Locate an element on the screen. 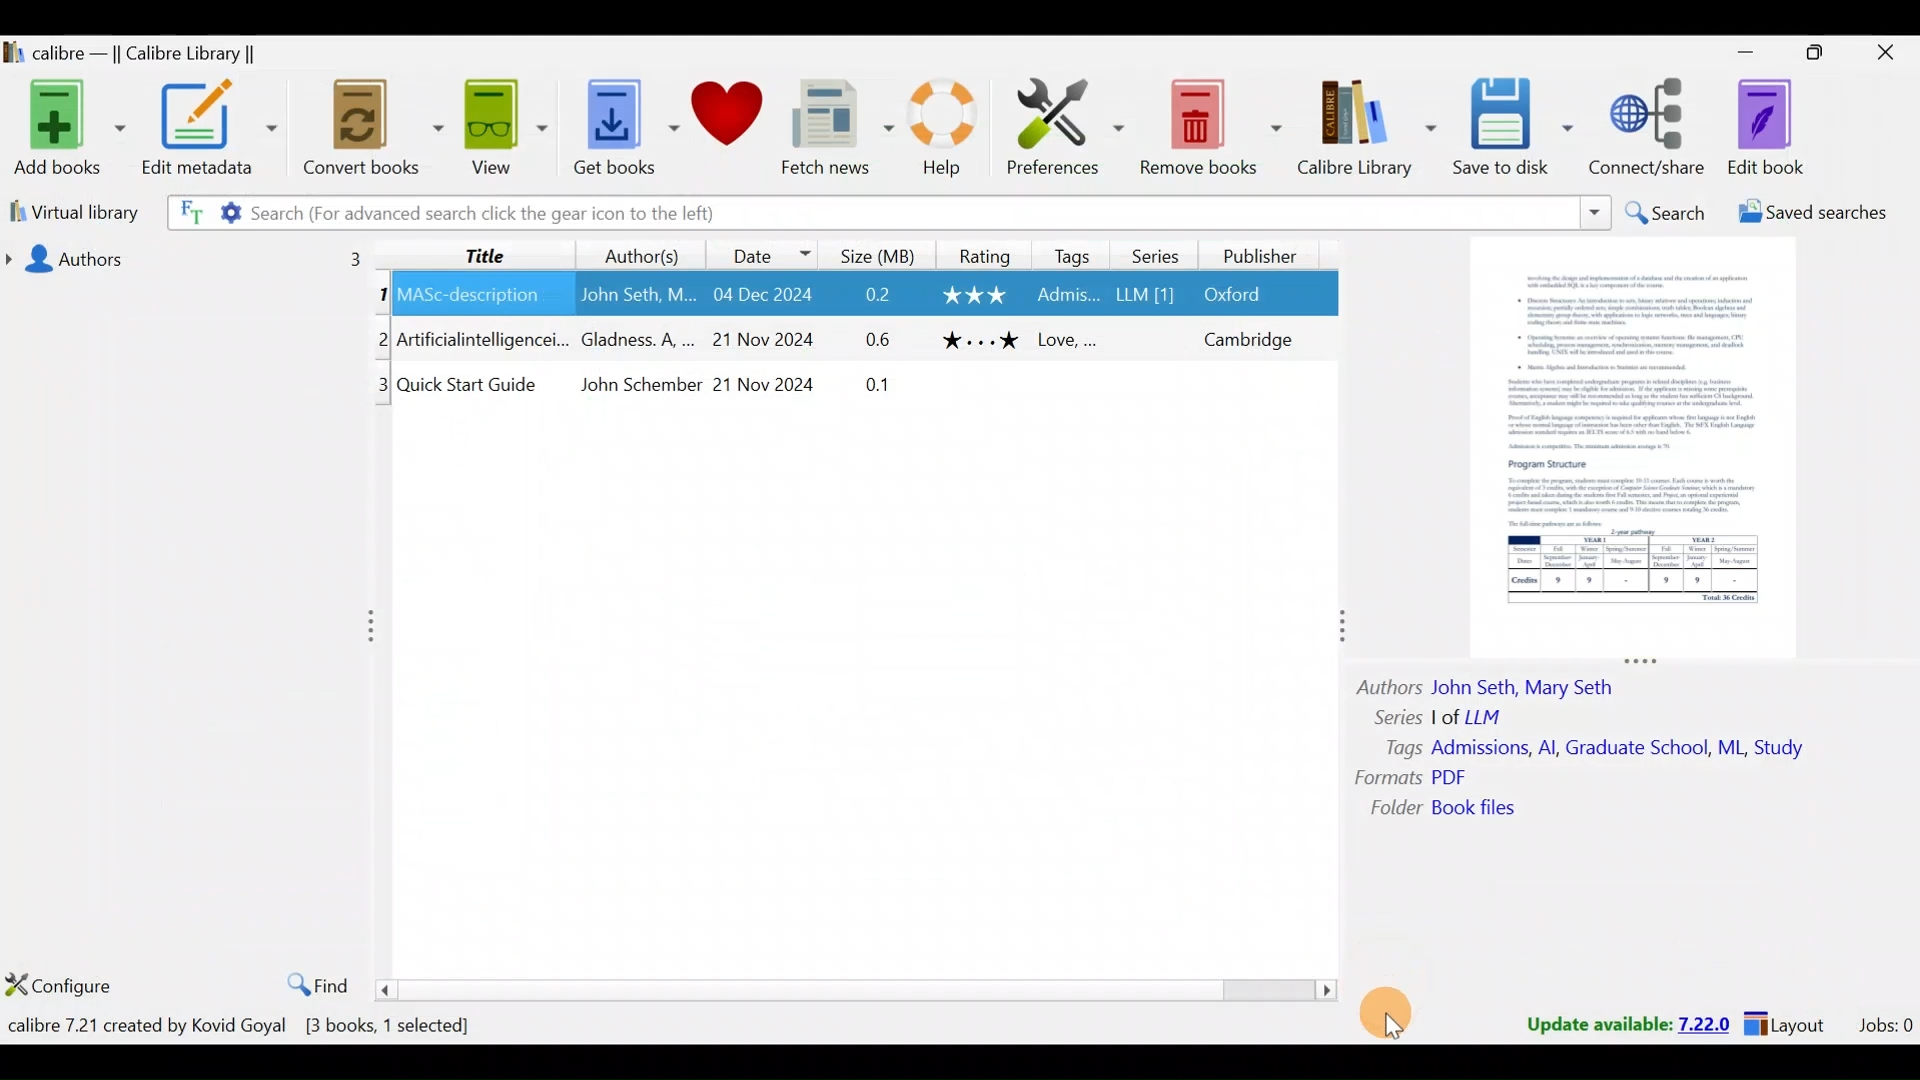   is located at coordinates (1470, 719).